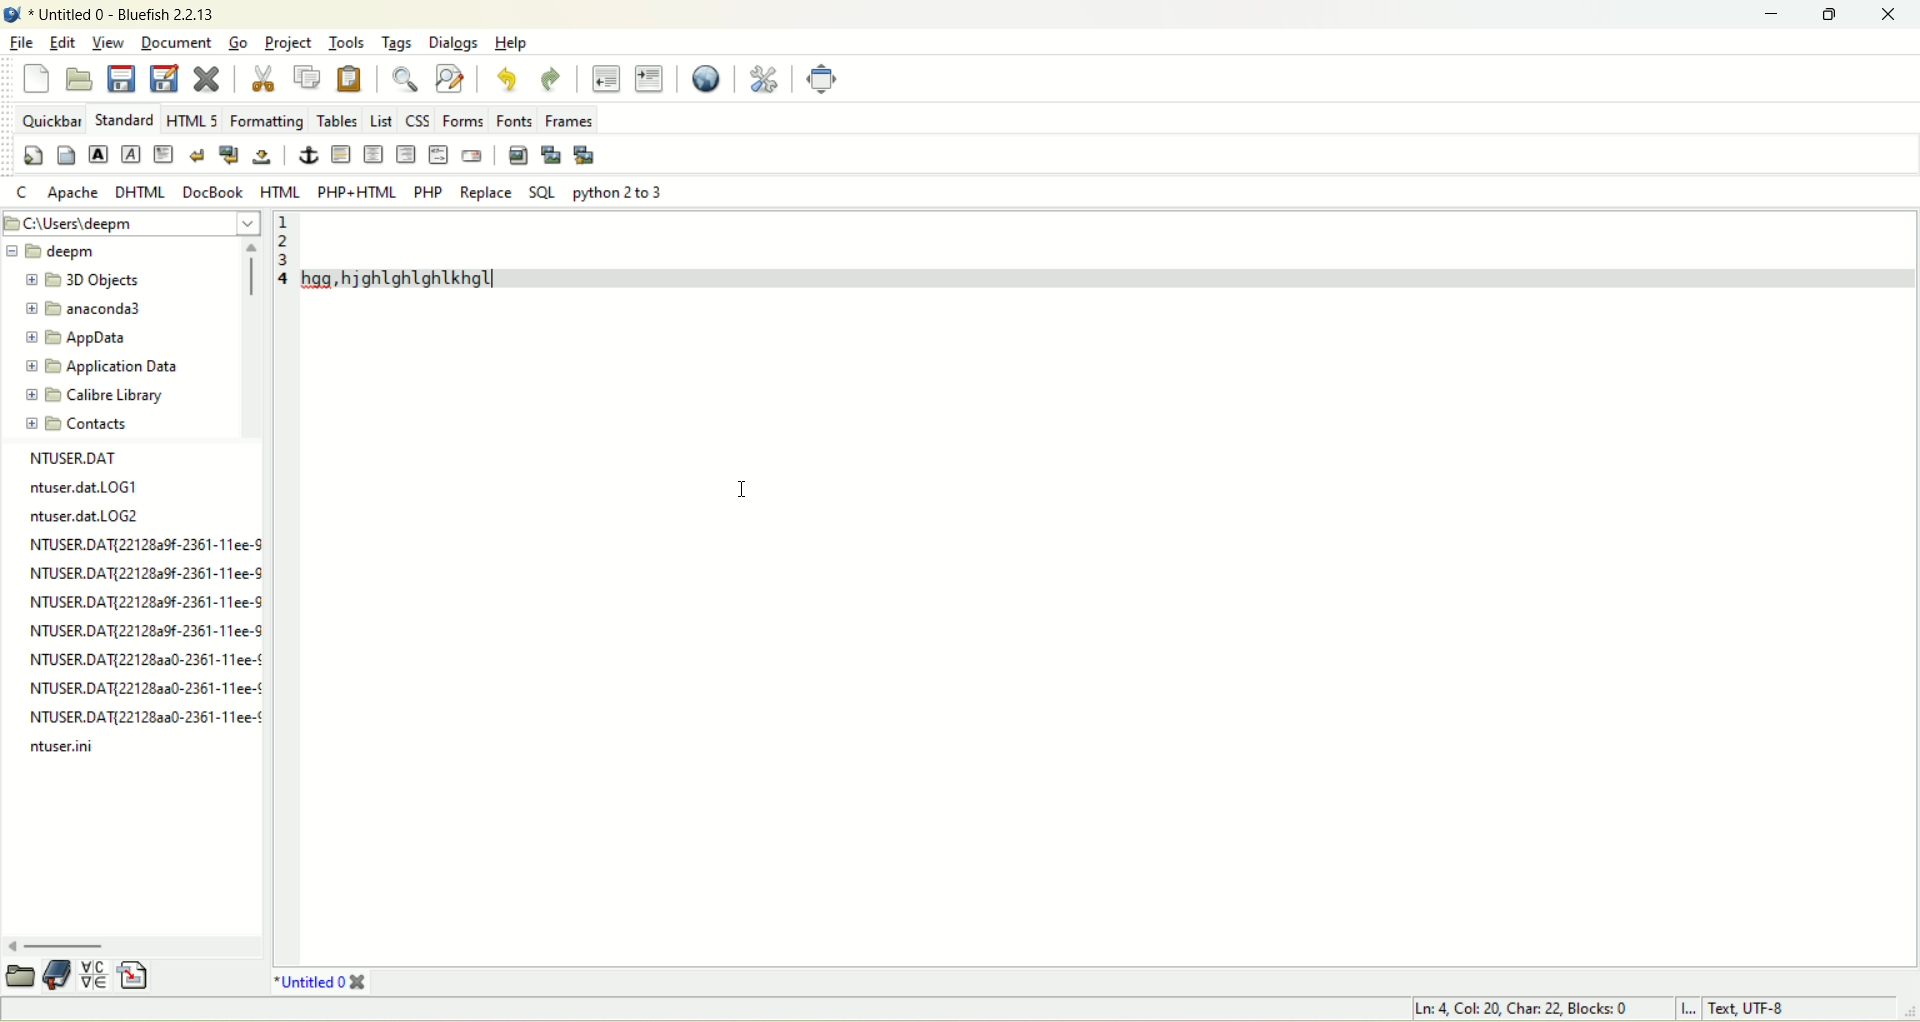 This screenshot has height=1022, width=1920. What do you see at coordinates (71, 460) in the screenshot?
I see `NTUSER.DAT` at bounding box center [71, 460].